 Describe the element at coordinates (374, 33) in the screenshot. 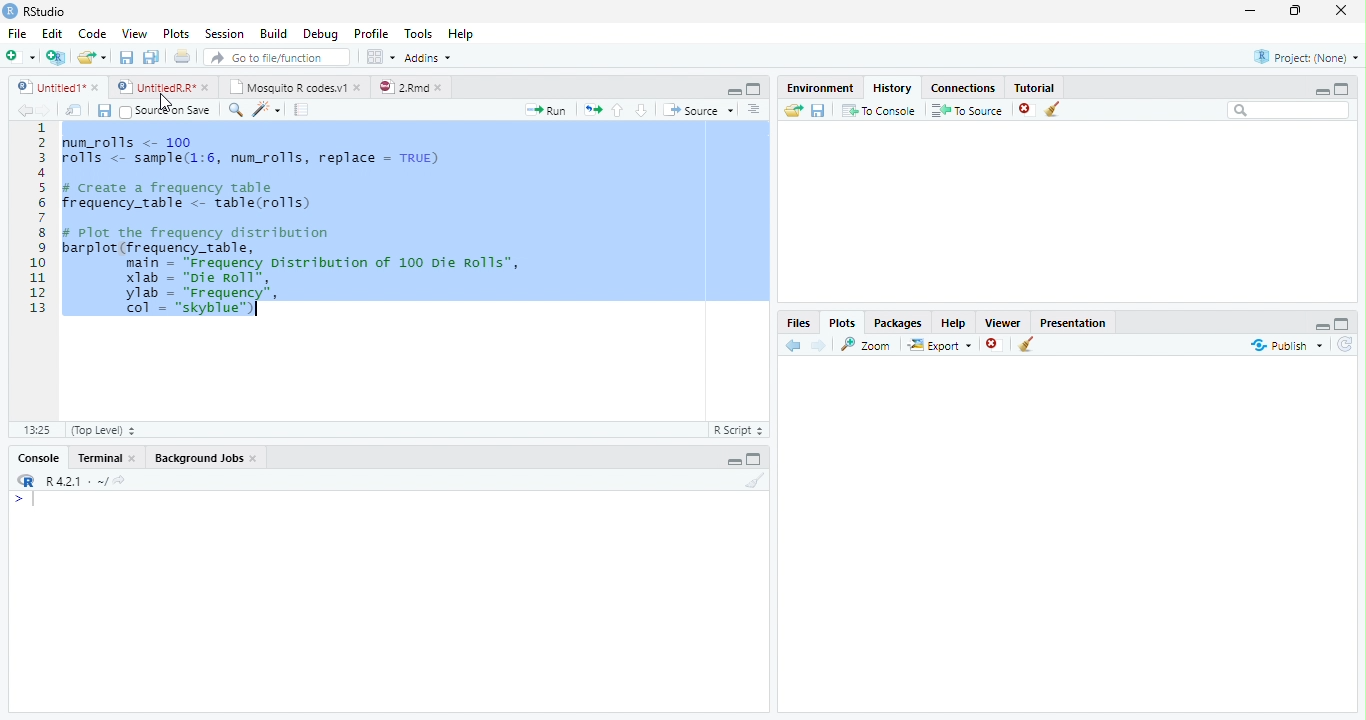

I see `Profile` at that location.